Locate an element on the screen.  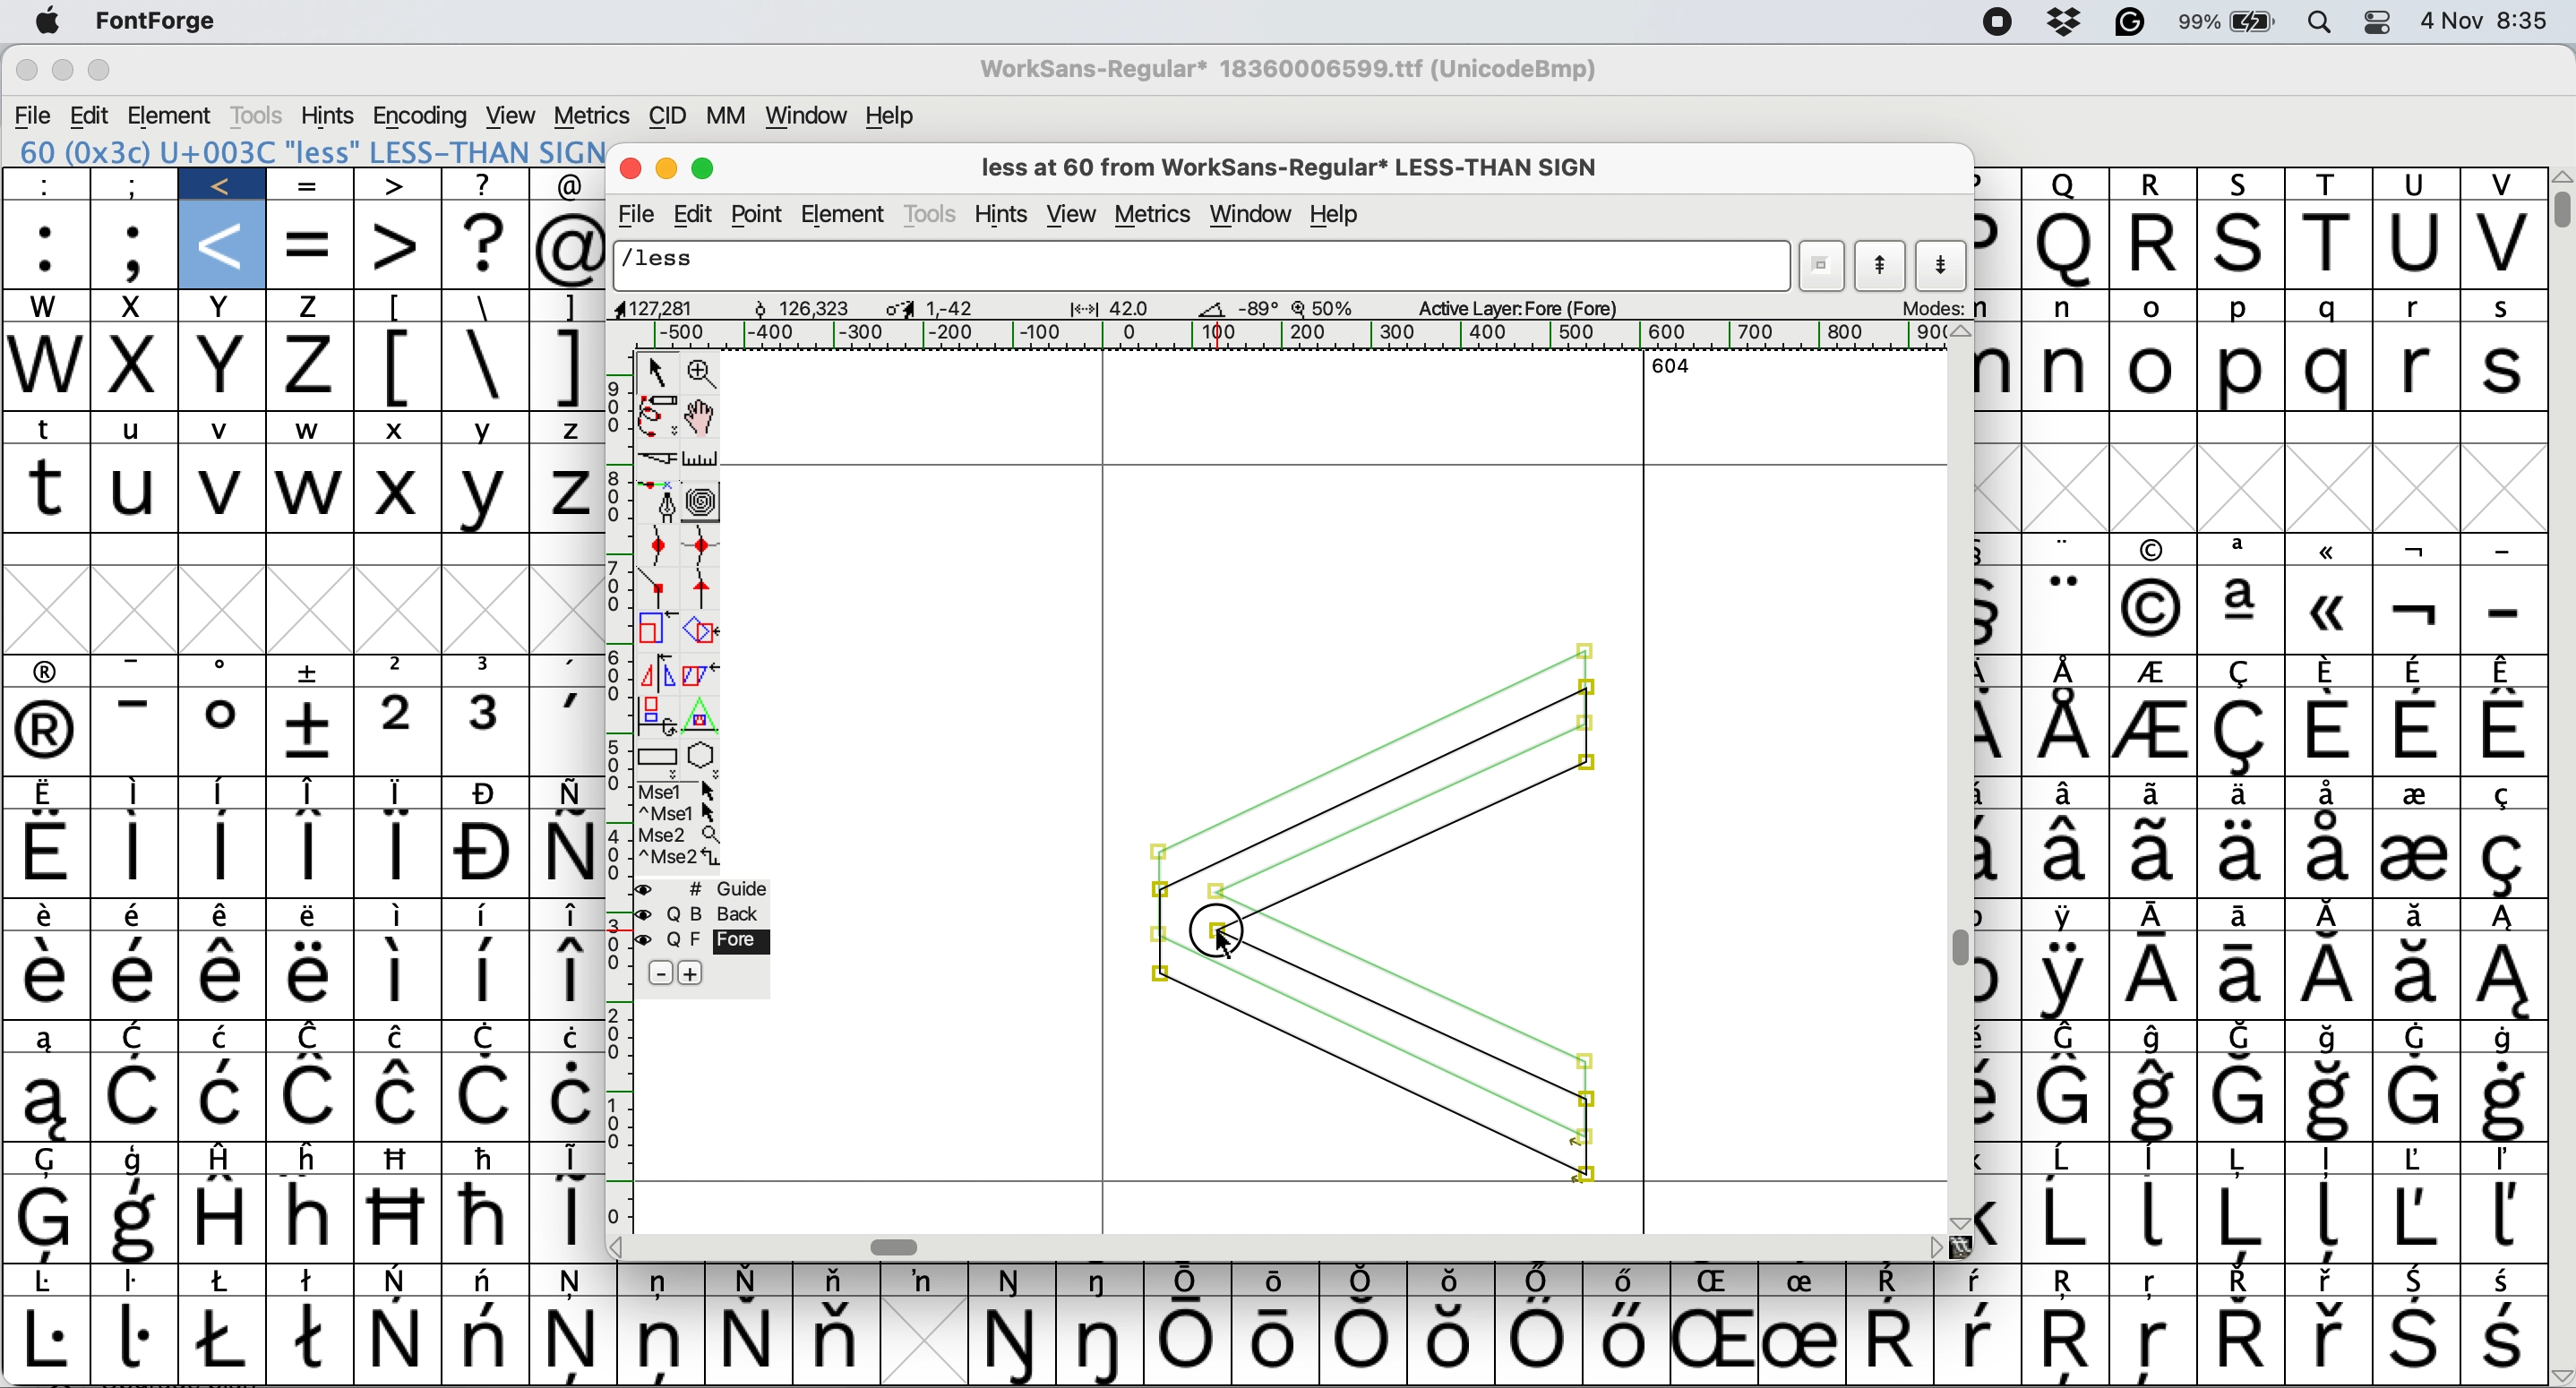
u is located at coordinates (2420, 185).